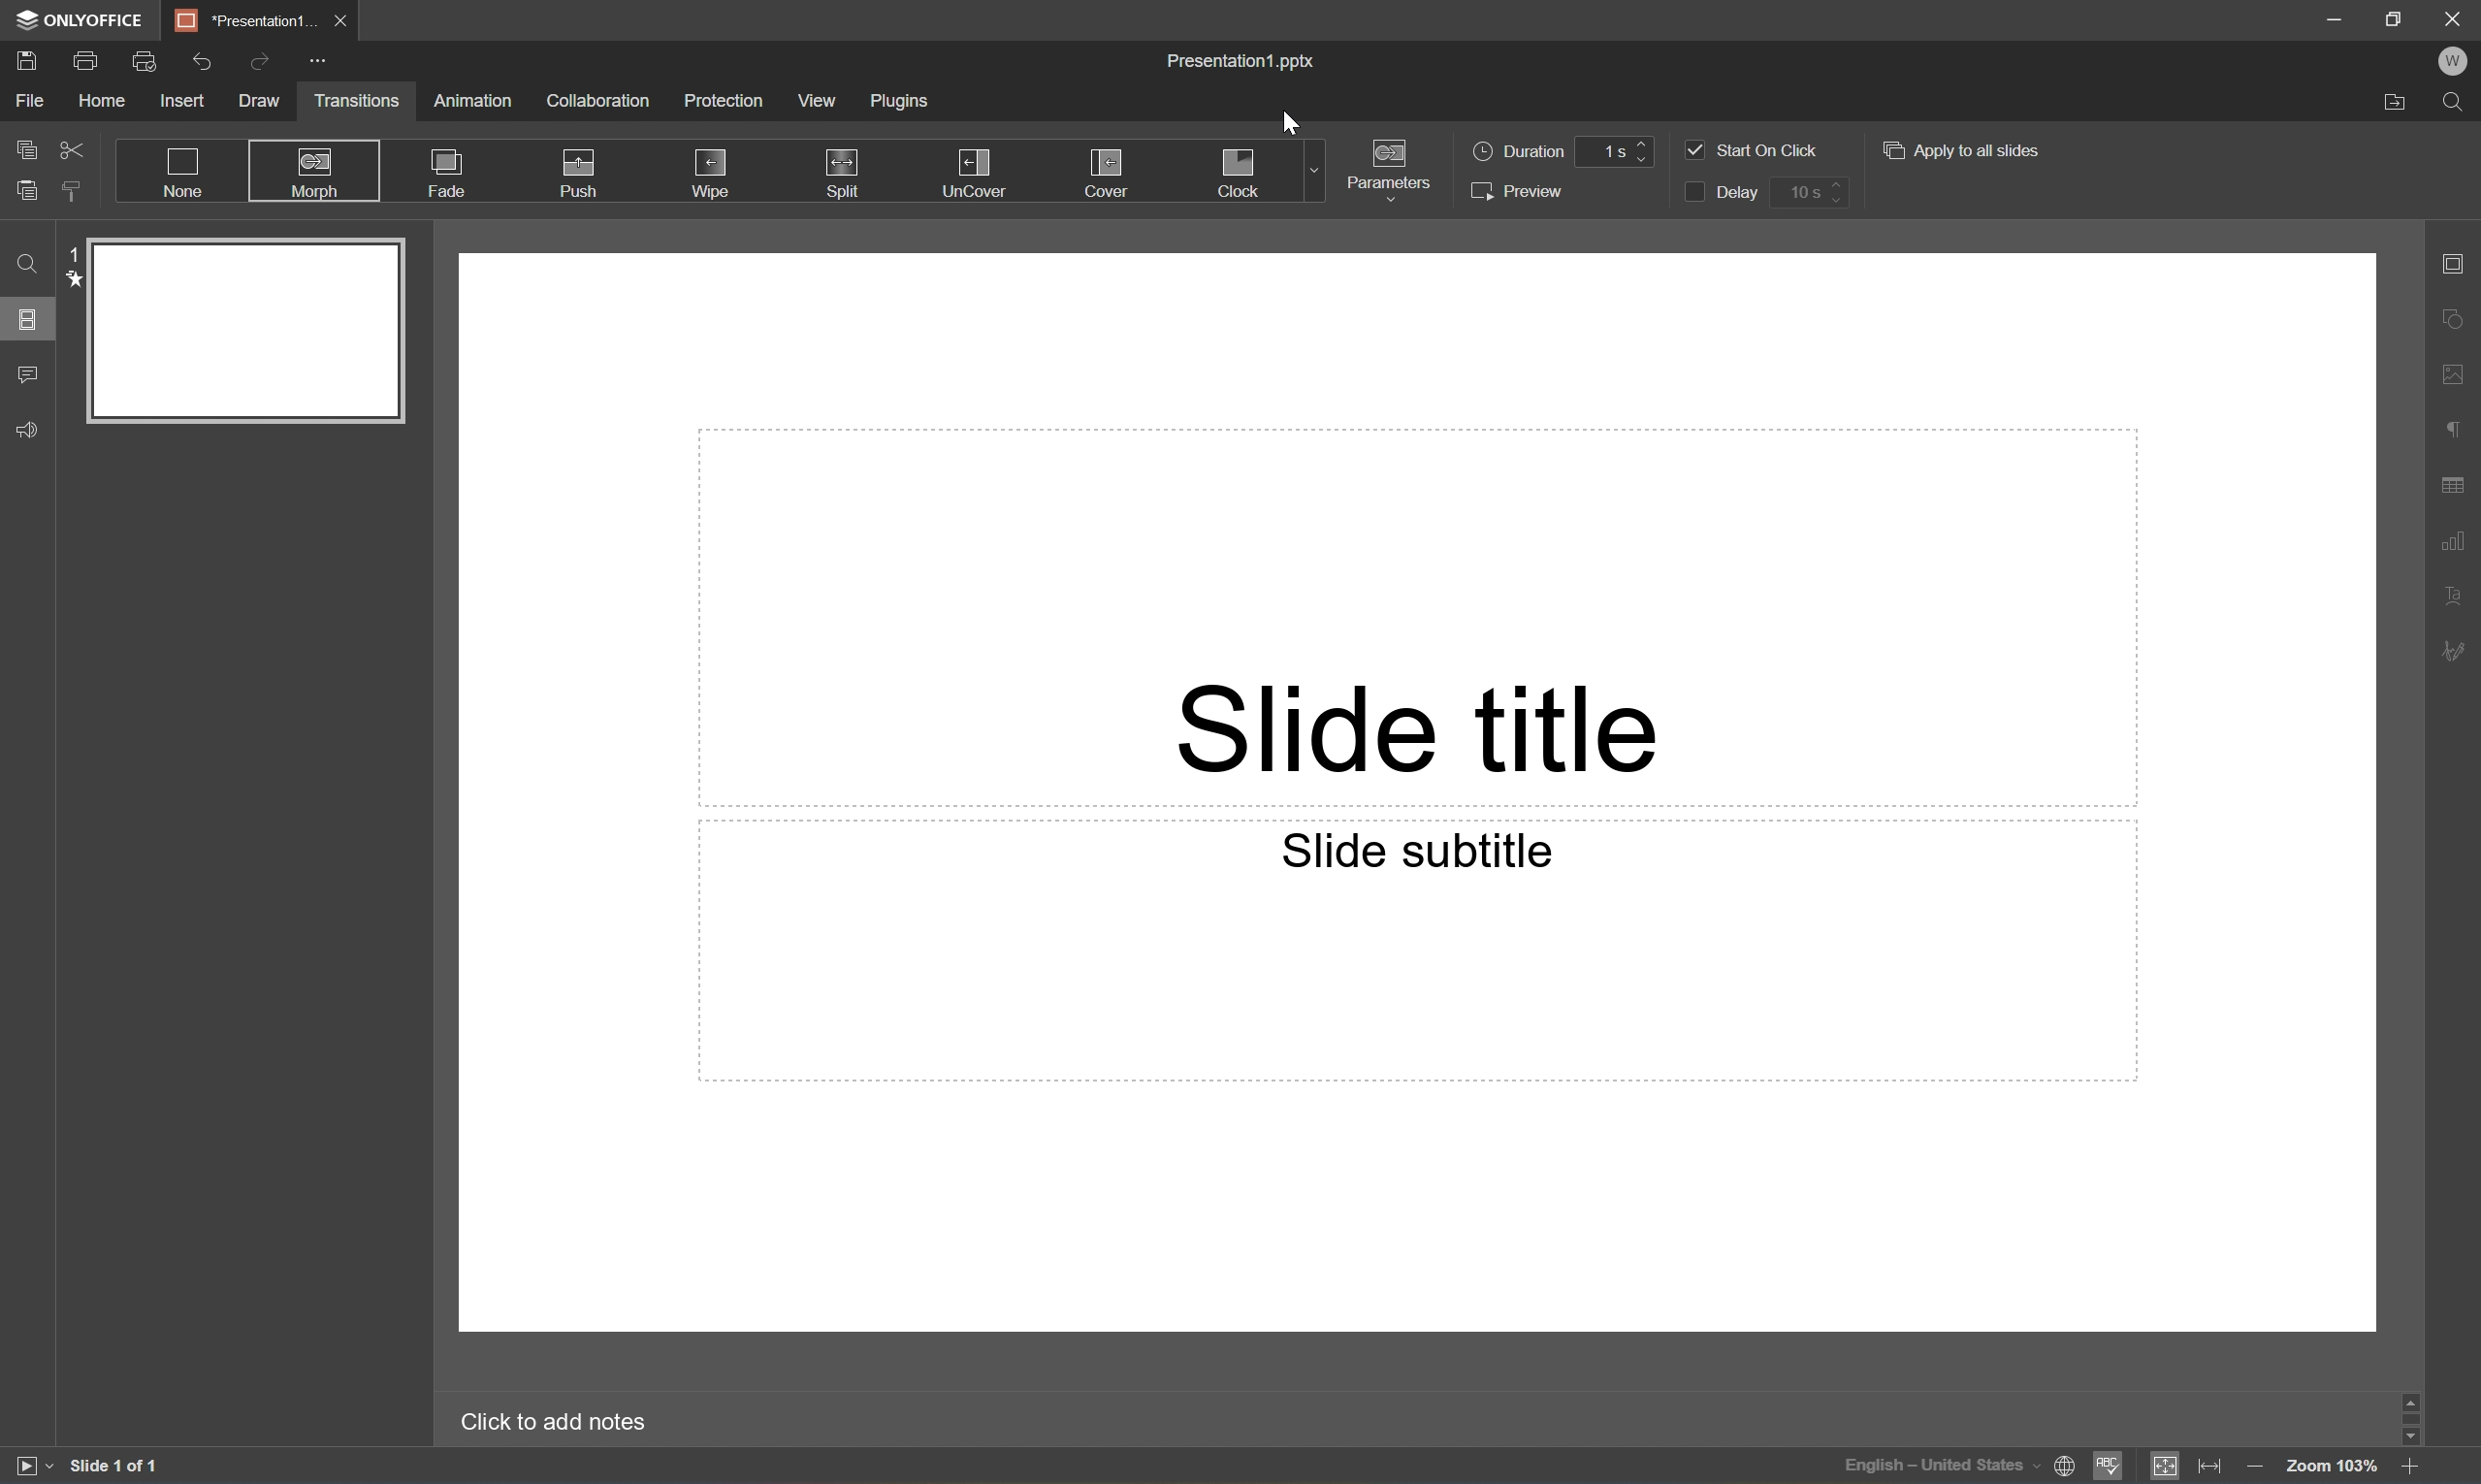 This screenshot has height=1484, width=2481. I want to click on Collaboration, so click(597, 100).